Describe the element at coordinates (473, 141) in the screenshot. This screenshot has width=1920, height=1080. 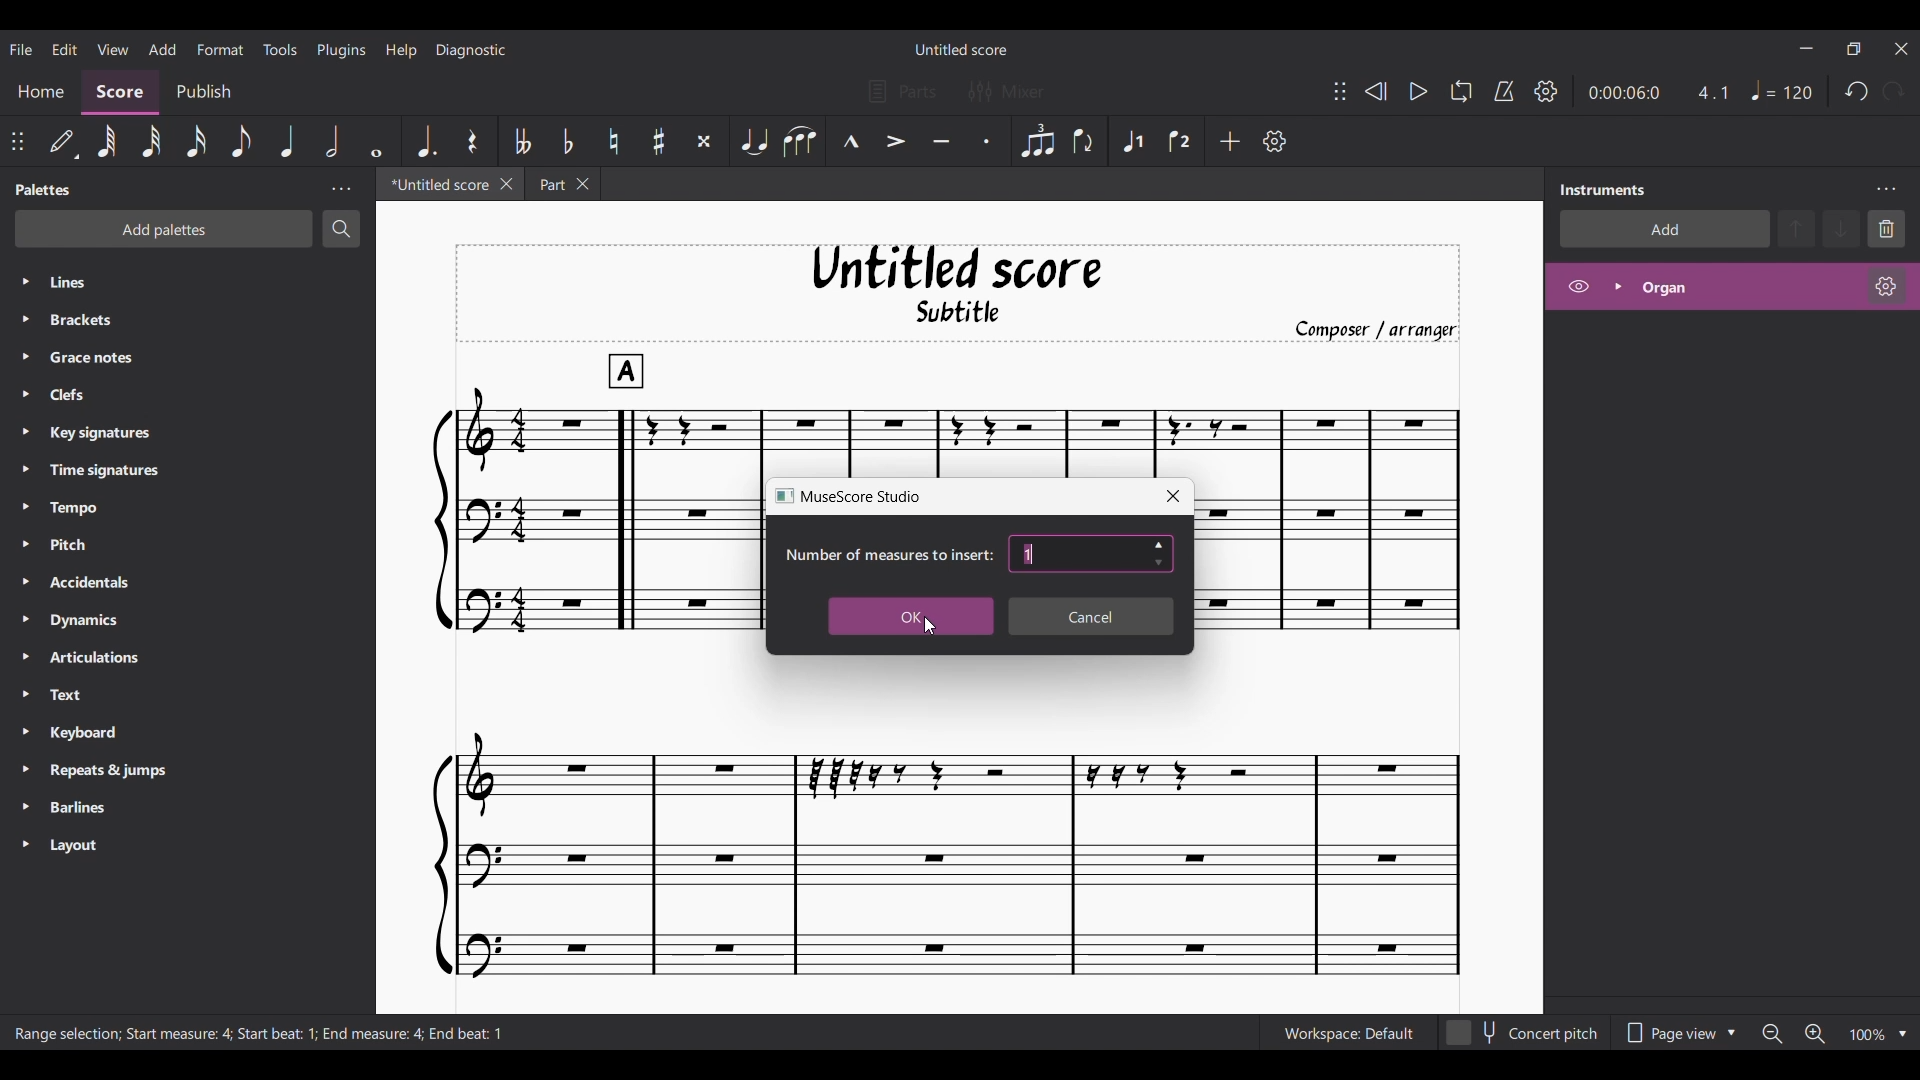
I see `Rest` at that location.